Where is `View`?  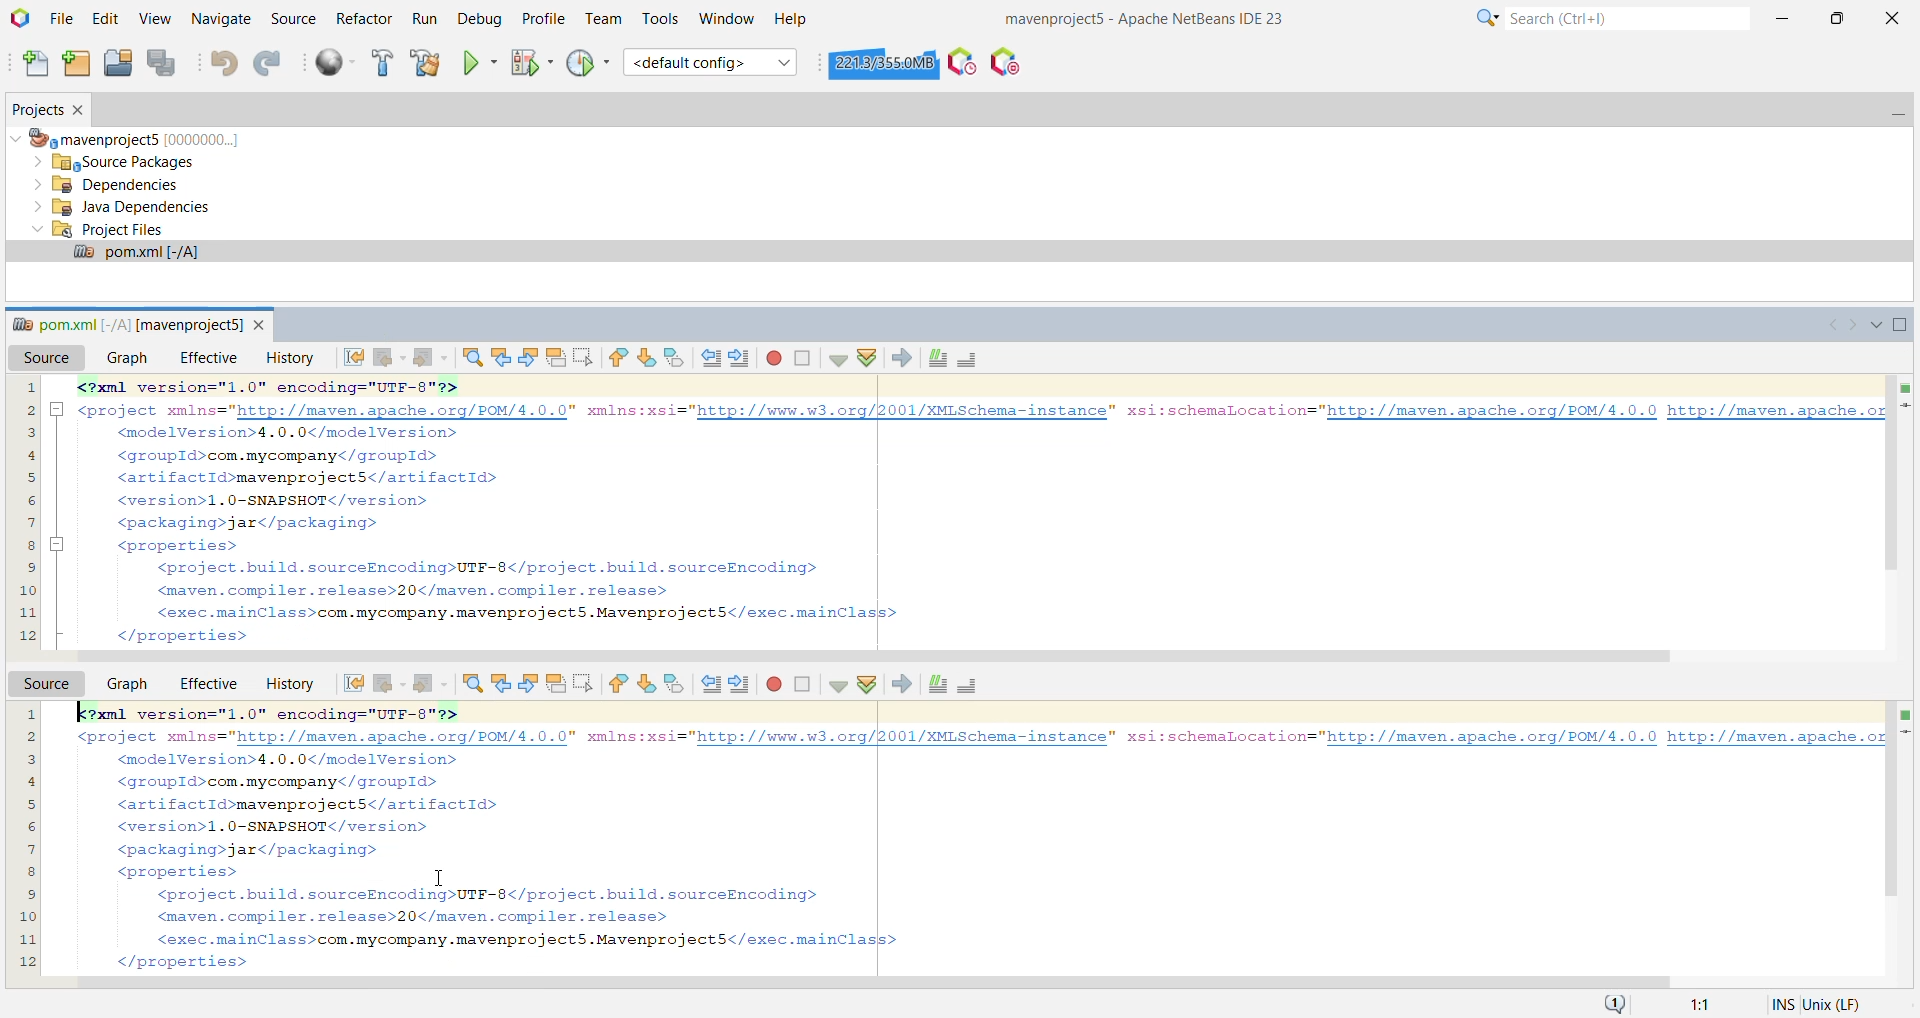 View is located at coordinates (157, 19).